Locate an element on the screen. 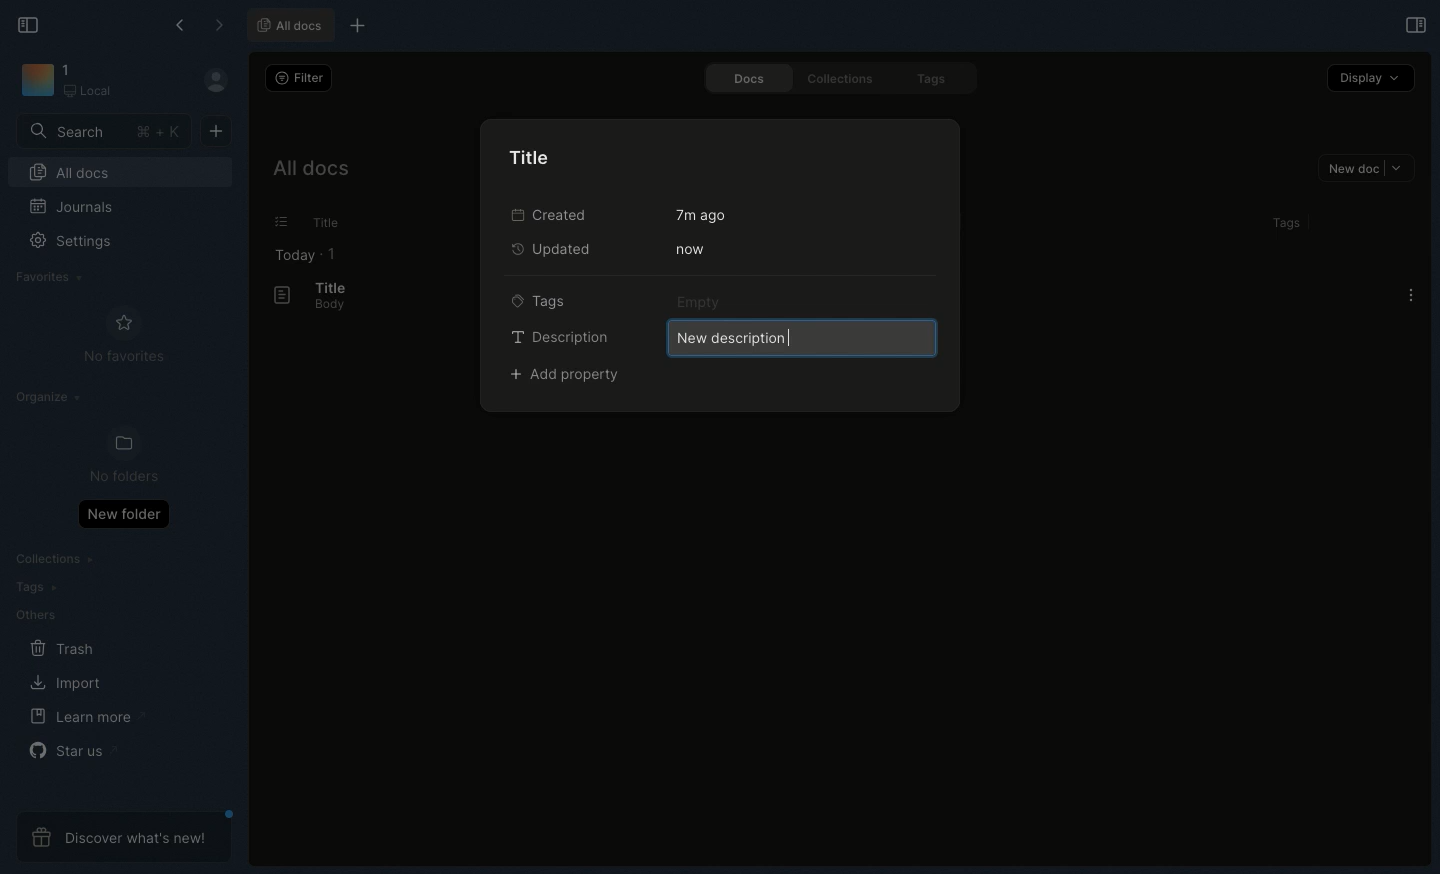 Image resolution: width=1440 pixels, height=874 pixels. New folder is located at coordinates (123, 513).